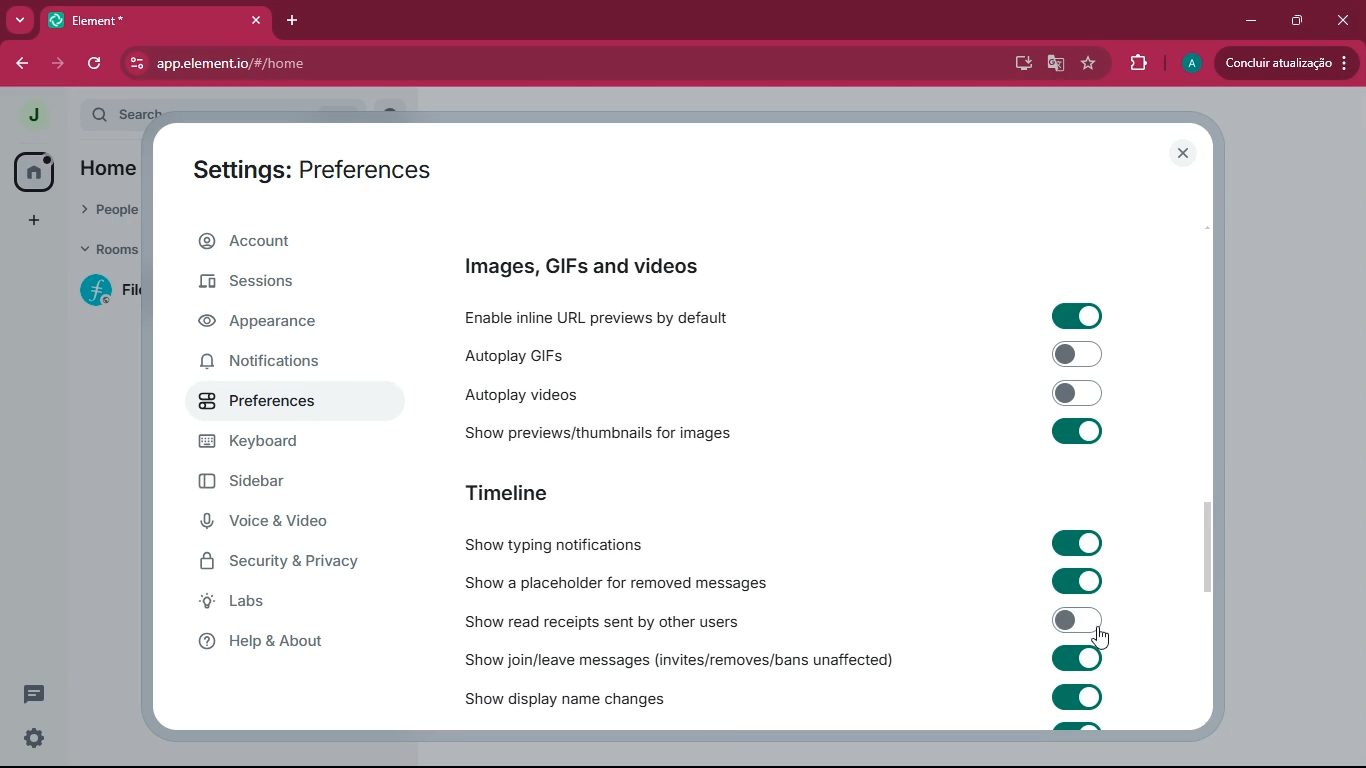  I want to click on profile, so click(1190, 64).